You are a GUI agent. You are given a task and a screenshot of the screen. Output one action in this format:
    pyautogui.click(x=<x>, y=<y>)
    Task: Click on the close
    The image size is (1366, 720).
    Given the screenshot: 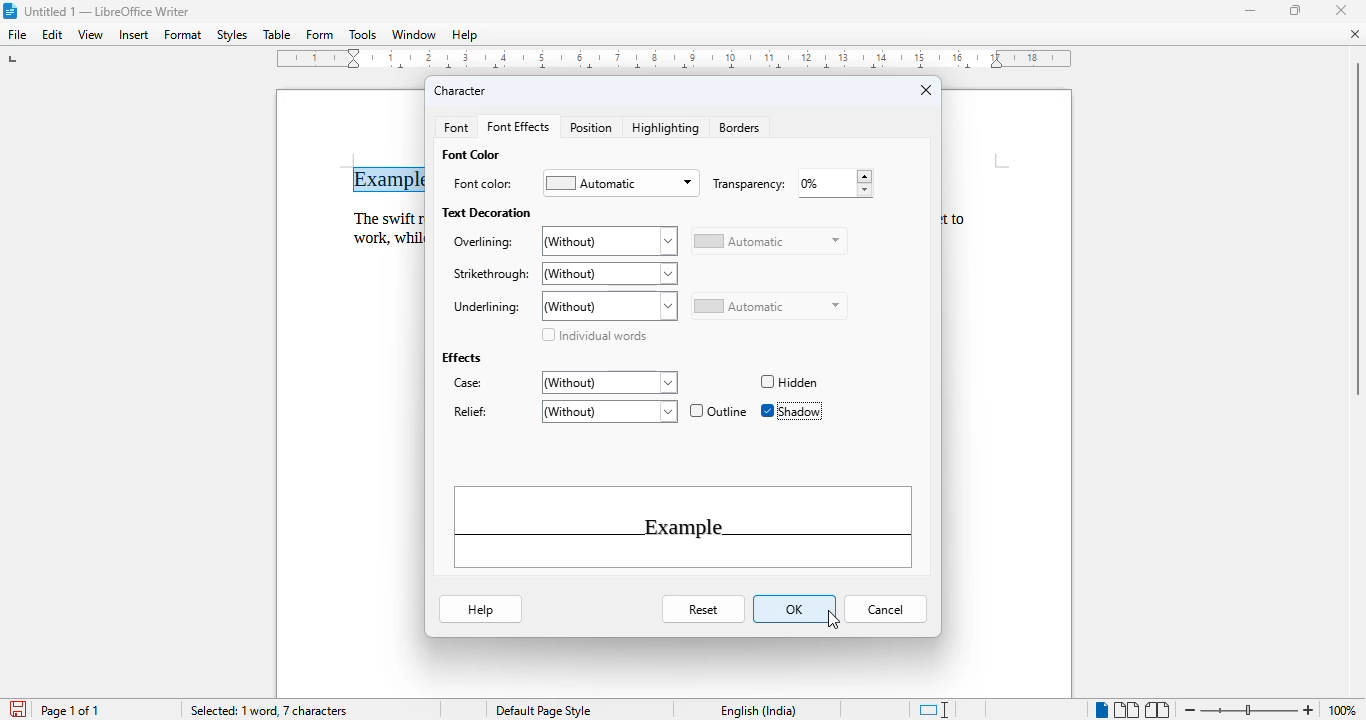 What is the action you would take?
    pyautogui.click(x=1340, y=11)
    